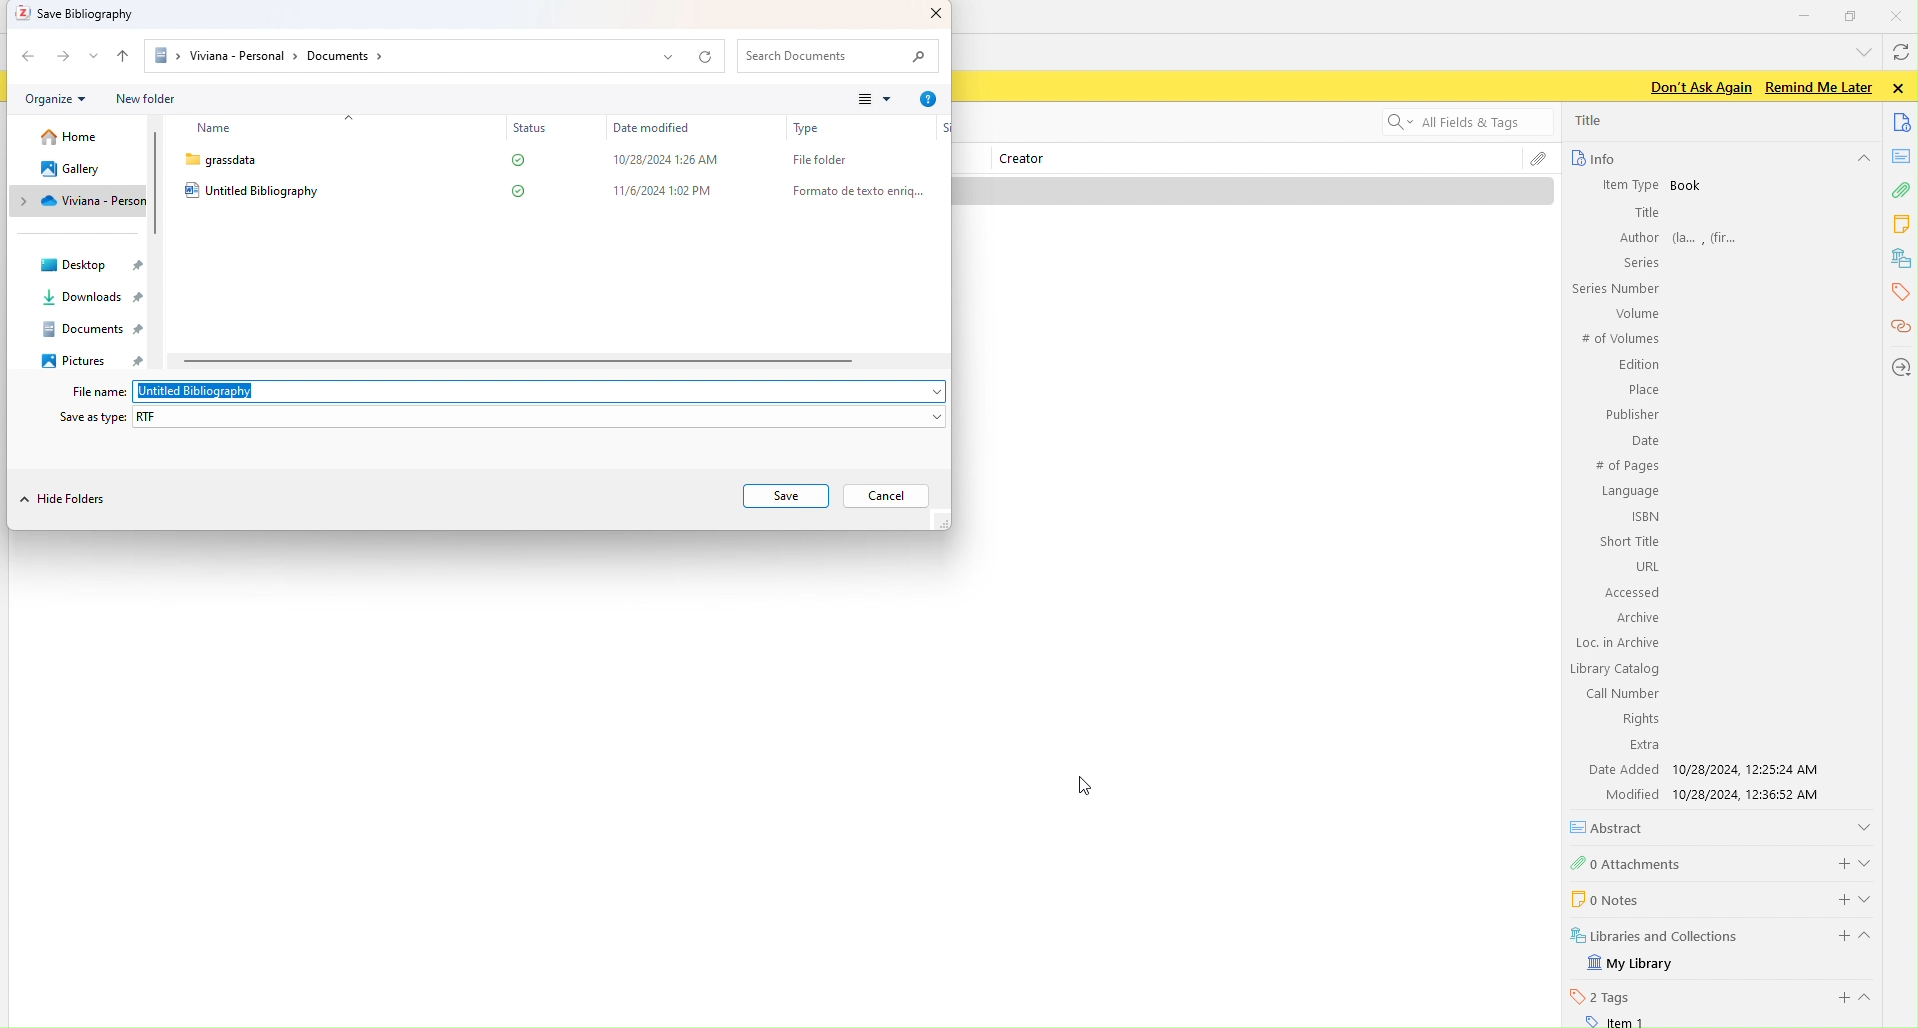 The height and width of the screenshot is (1028, 1918). What do you see at coordinates (1899, 15) in the screenshot?
I see `Close` at bounding box center [1899, 15].